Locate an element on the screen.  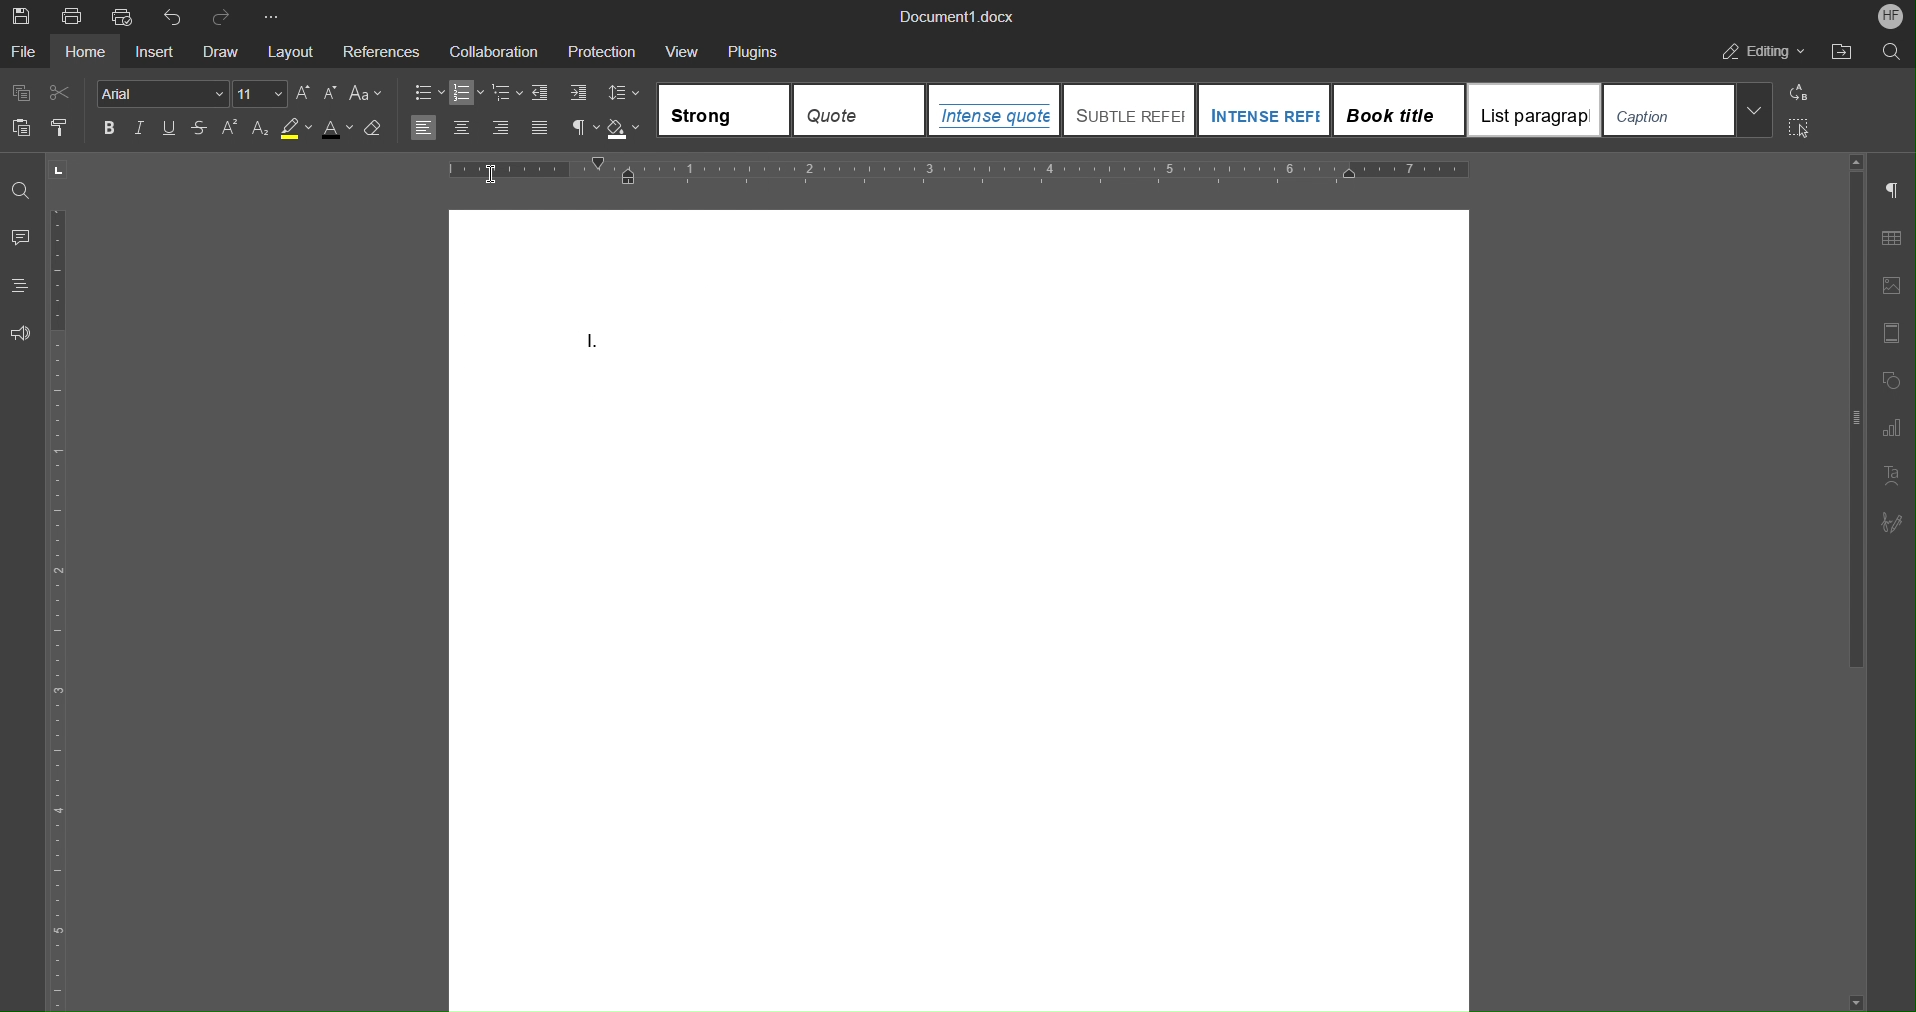
Cut is located at coordinates (60, 92).